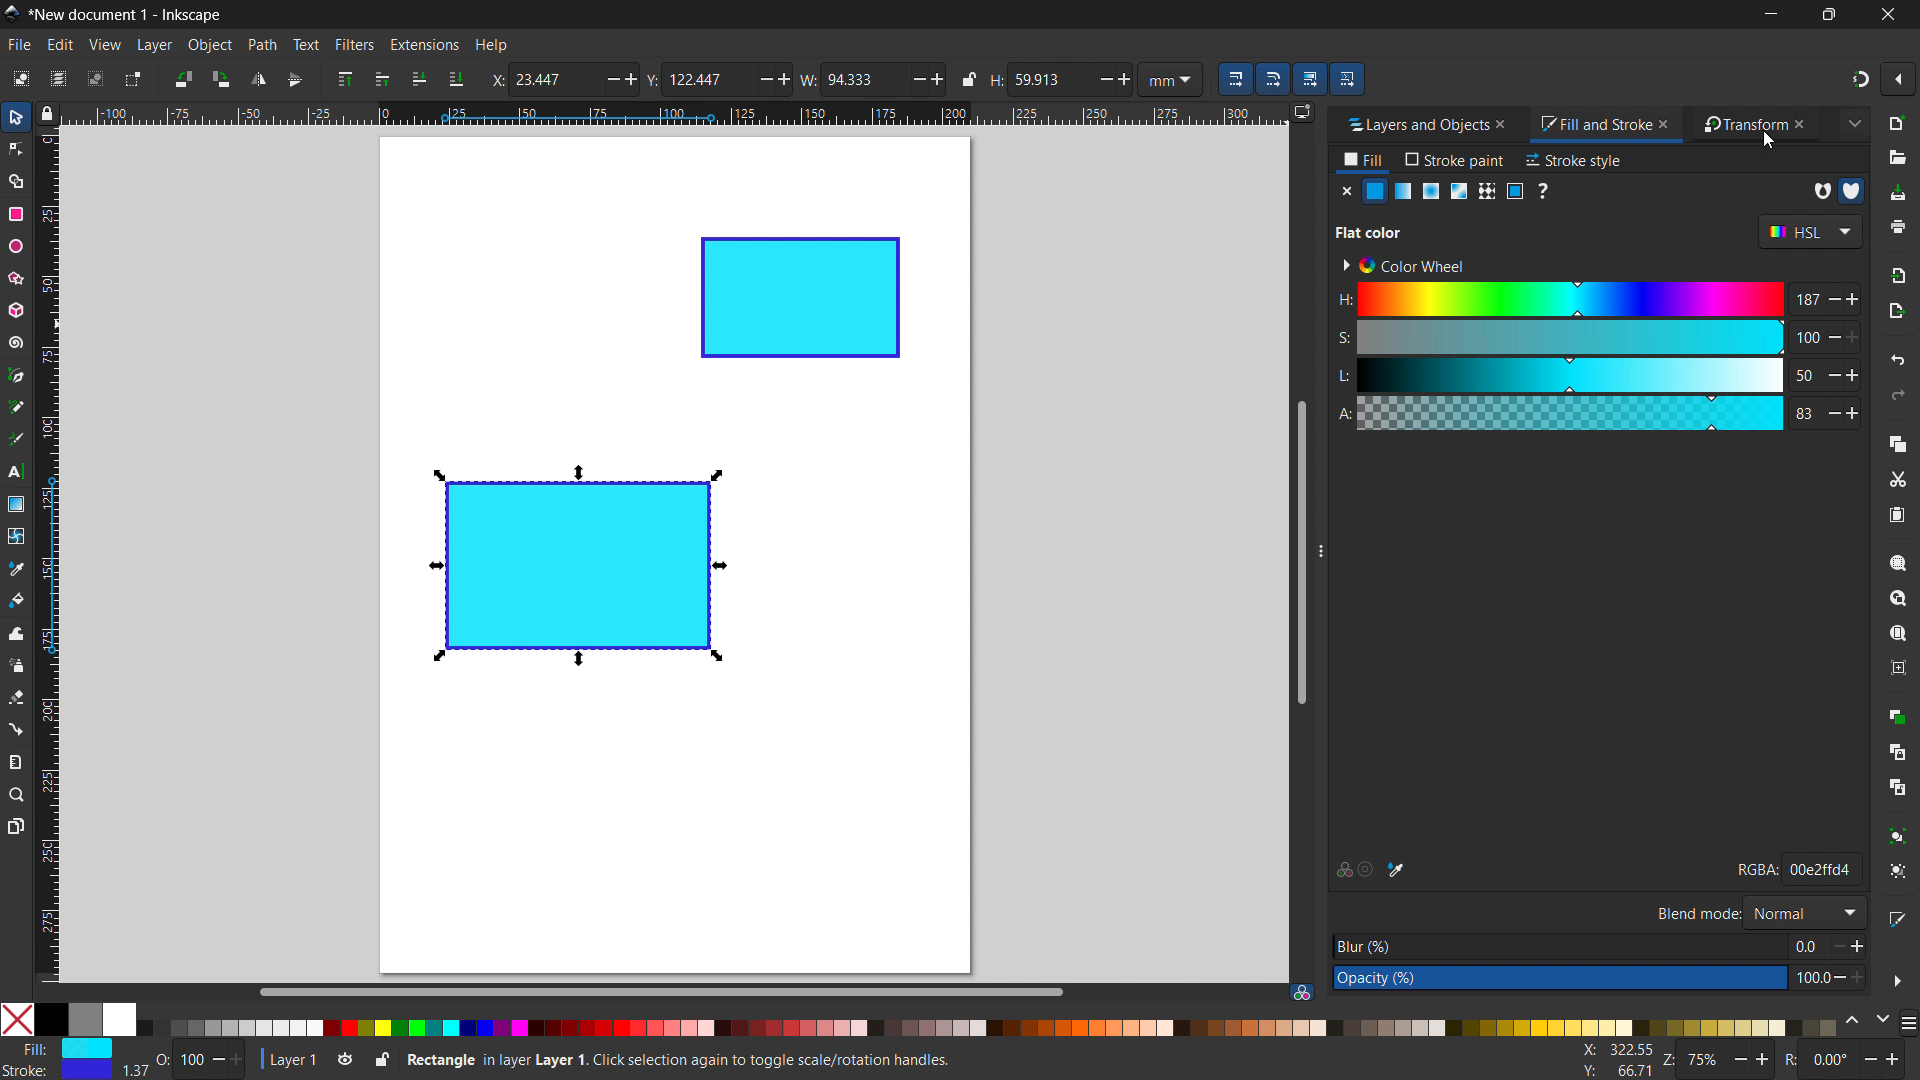 This screenshot has height=1080, width=1920. What do you see at coordinates (15, 728) in the screenshot?
I see `connector tool` at bounding box center [15, 728].